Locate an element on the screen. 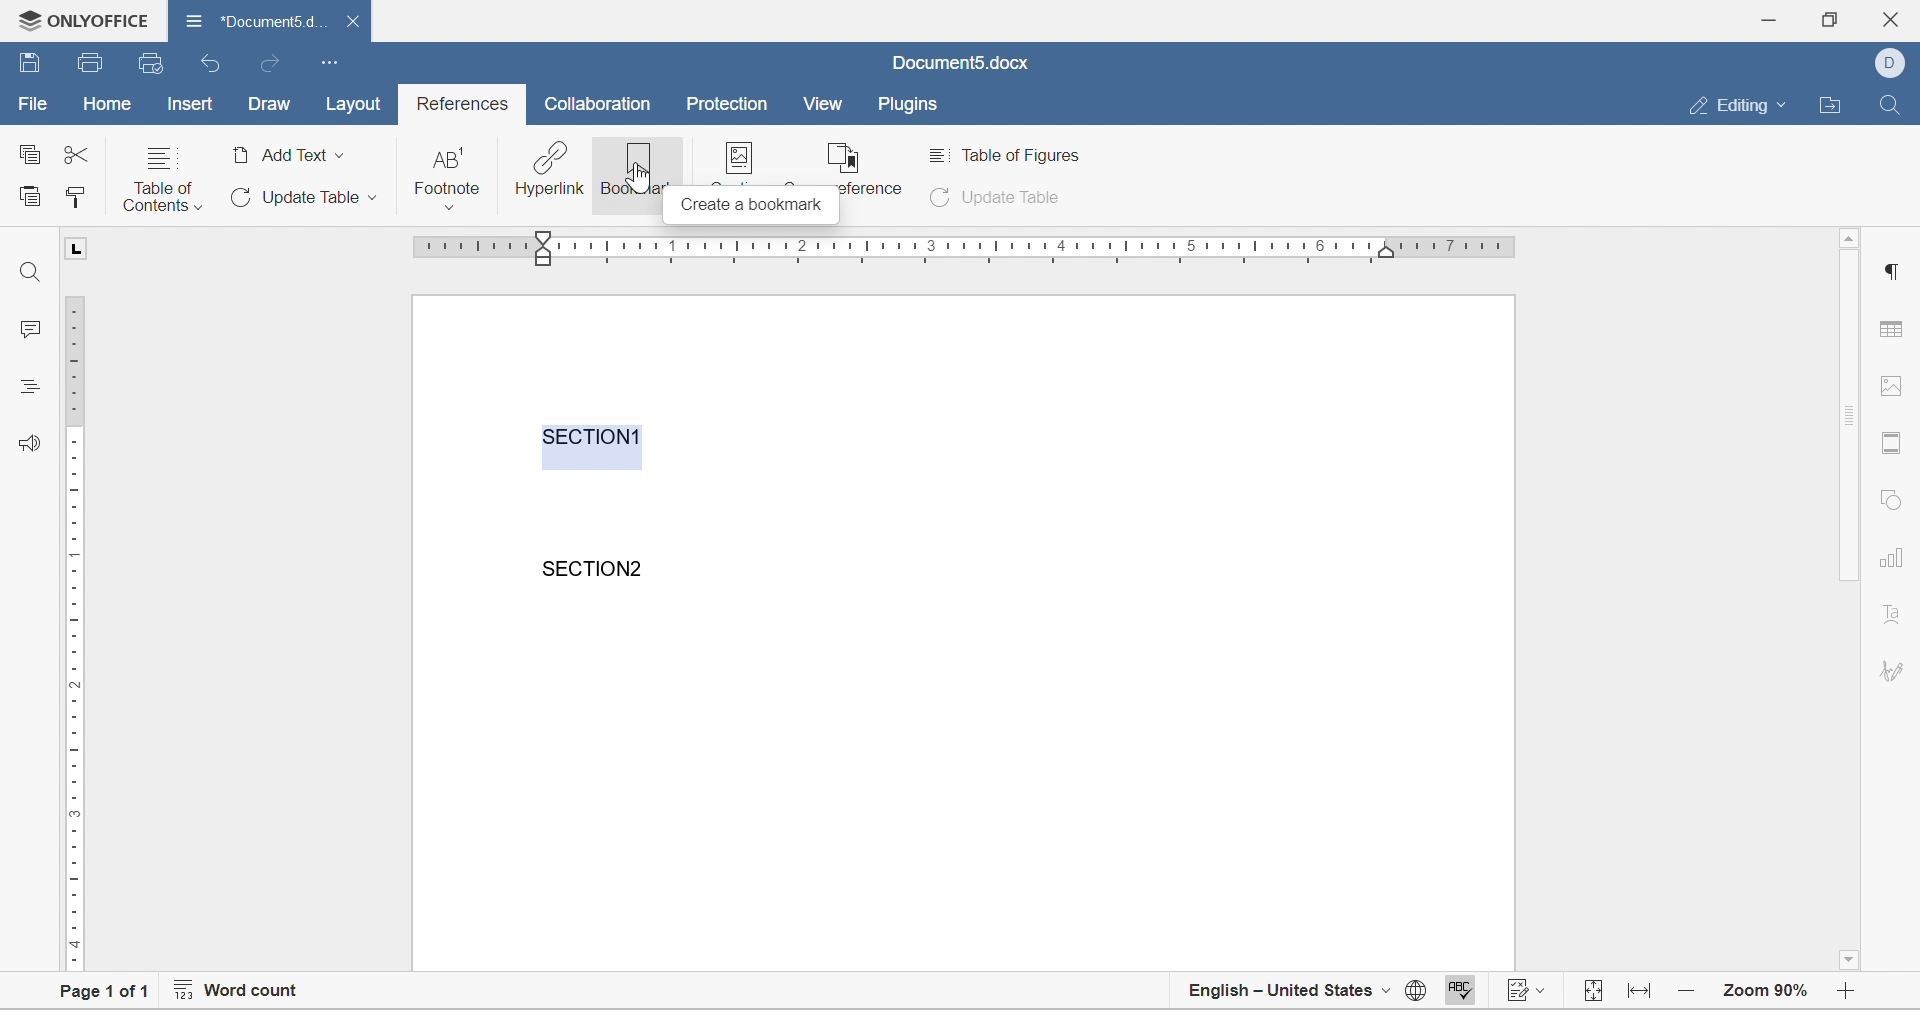 This screenshot has width=1920, height=1010. update table is located at coordinates (300, 197).